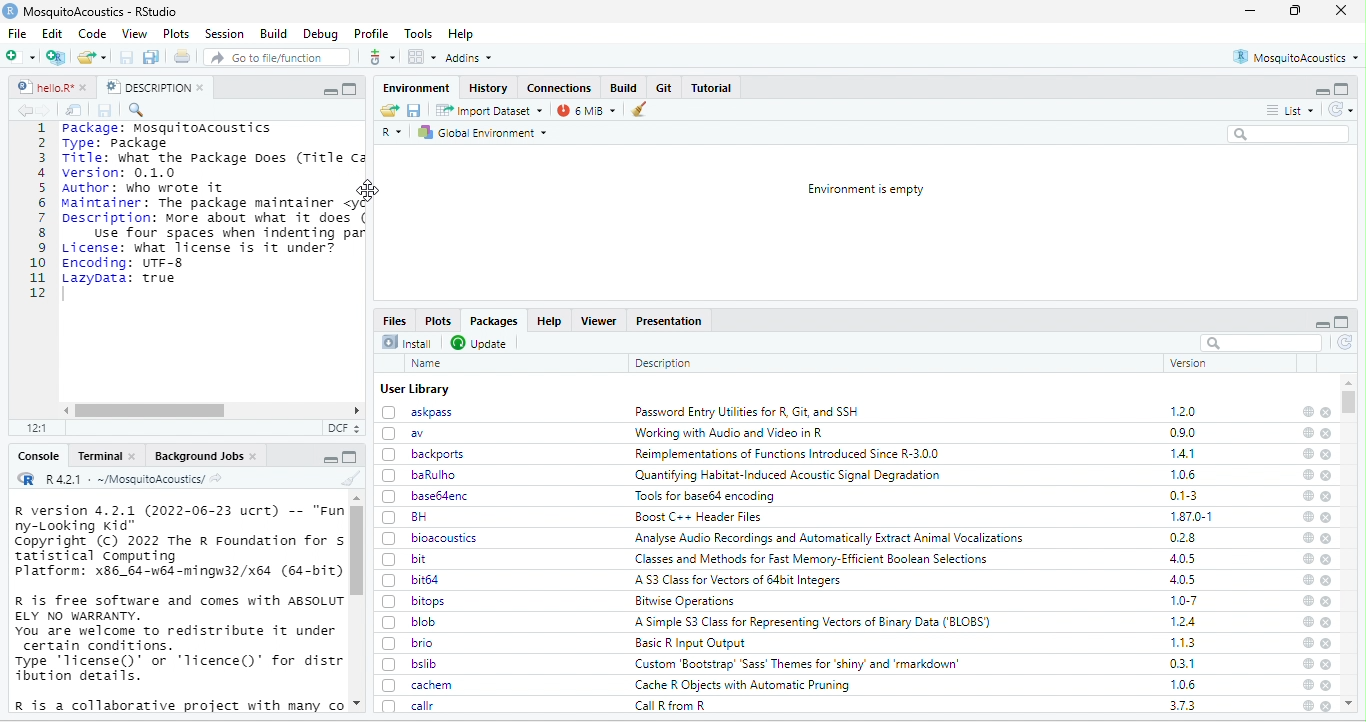  What do you see at coordinates (1306, 434) in the screenshot?
I see `help` at bounding box center [1306, 434].